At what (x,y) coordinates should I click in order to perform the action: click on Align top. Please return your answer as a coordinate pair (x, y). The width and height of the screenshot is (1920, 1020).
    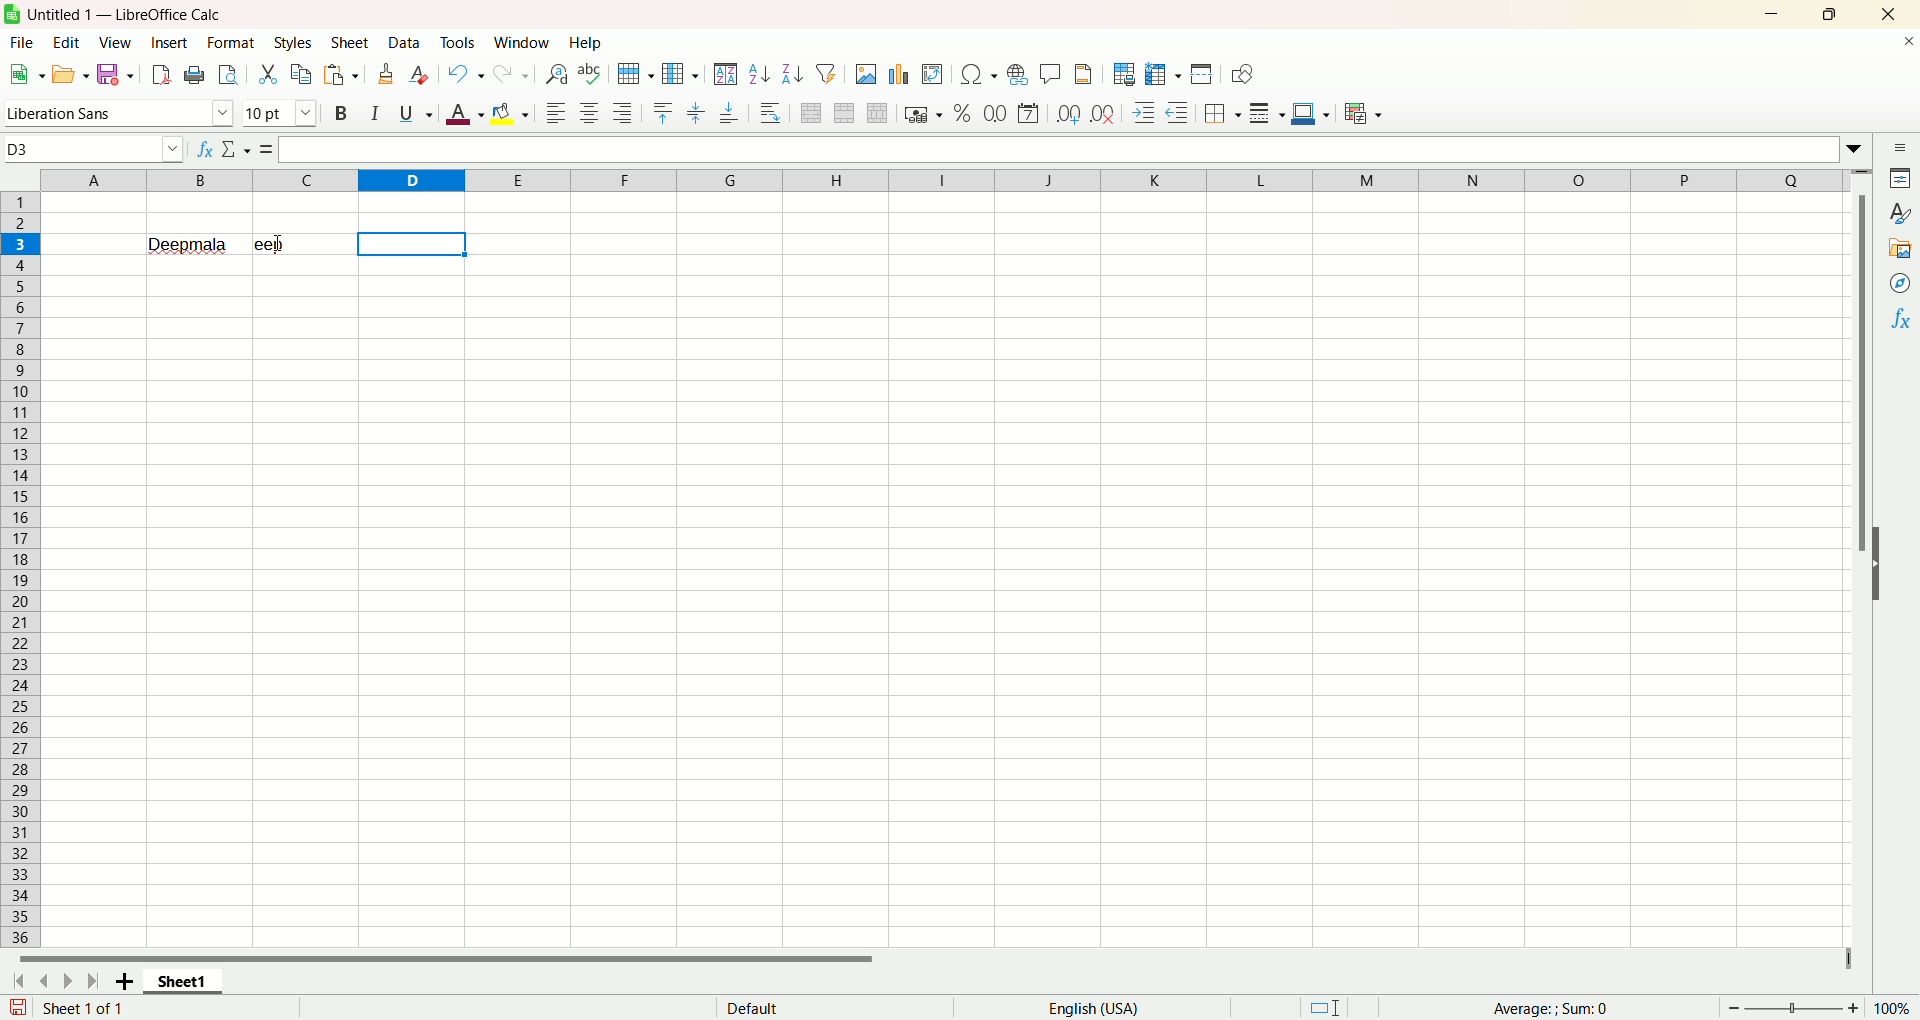
    Looking at the image, I should click on (661, 114).